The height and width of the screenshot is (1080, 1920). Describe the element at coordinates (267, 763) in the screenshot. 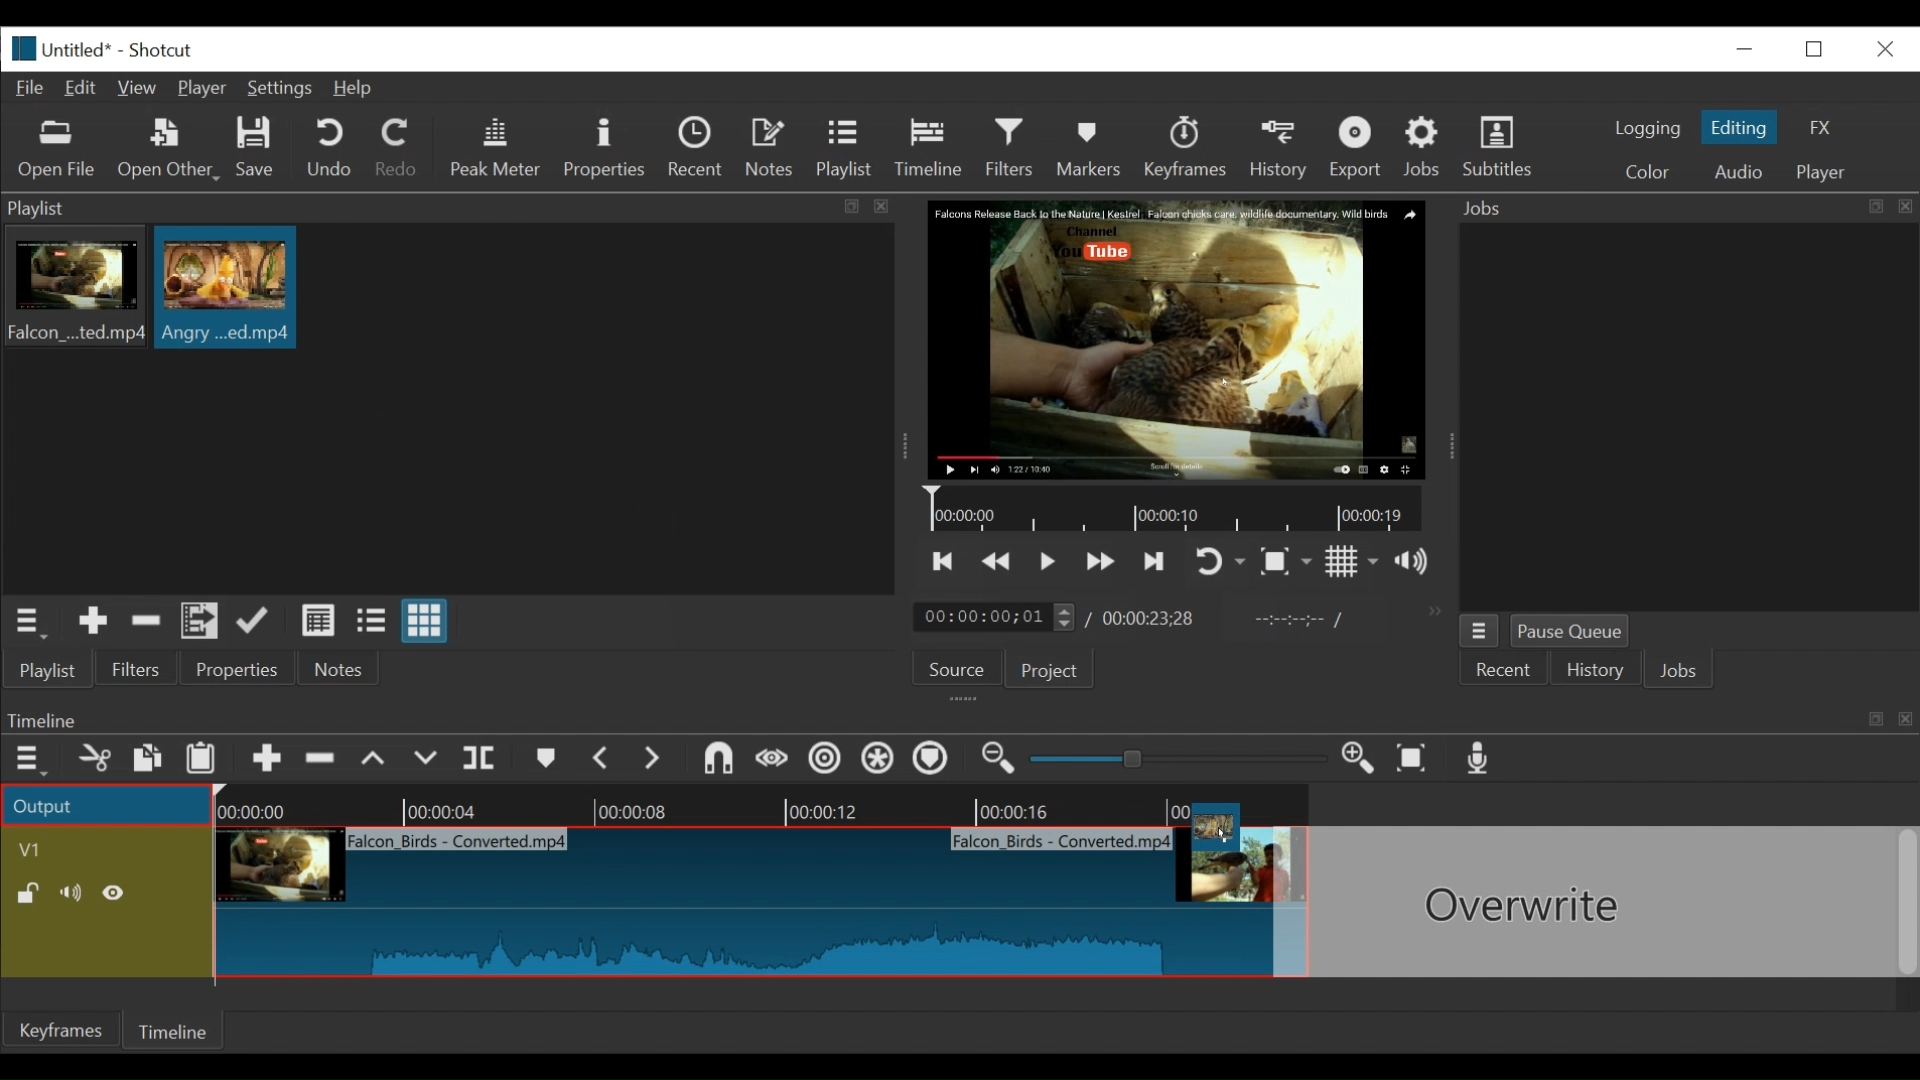

I see `Append` at that location.